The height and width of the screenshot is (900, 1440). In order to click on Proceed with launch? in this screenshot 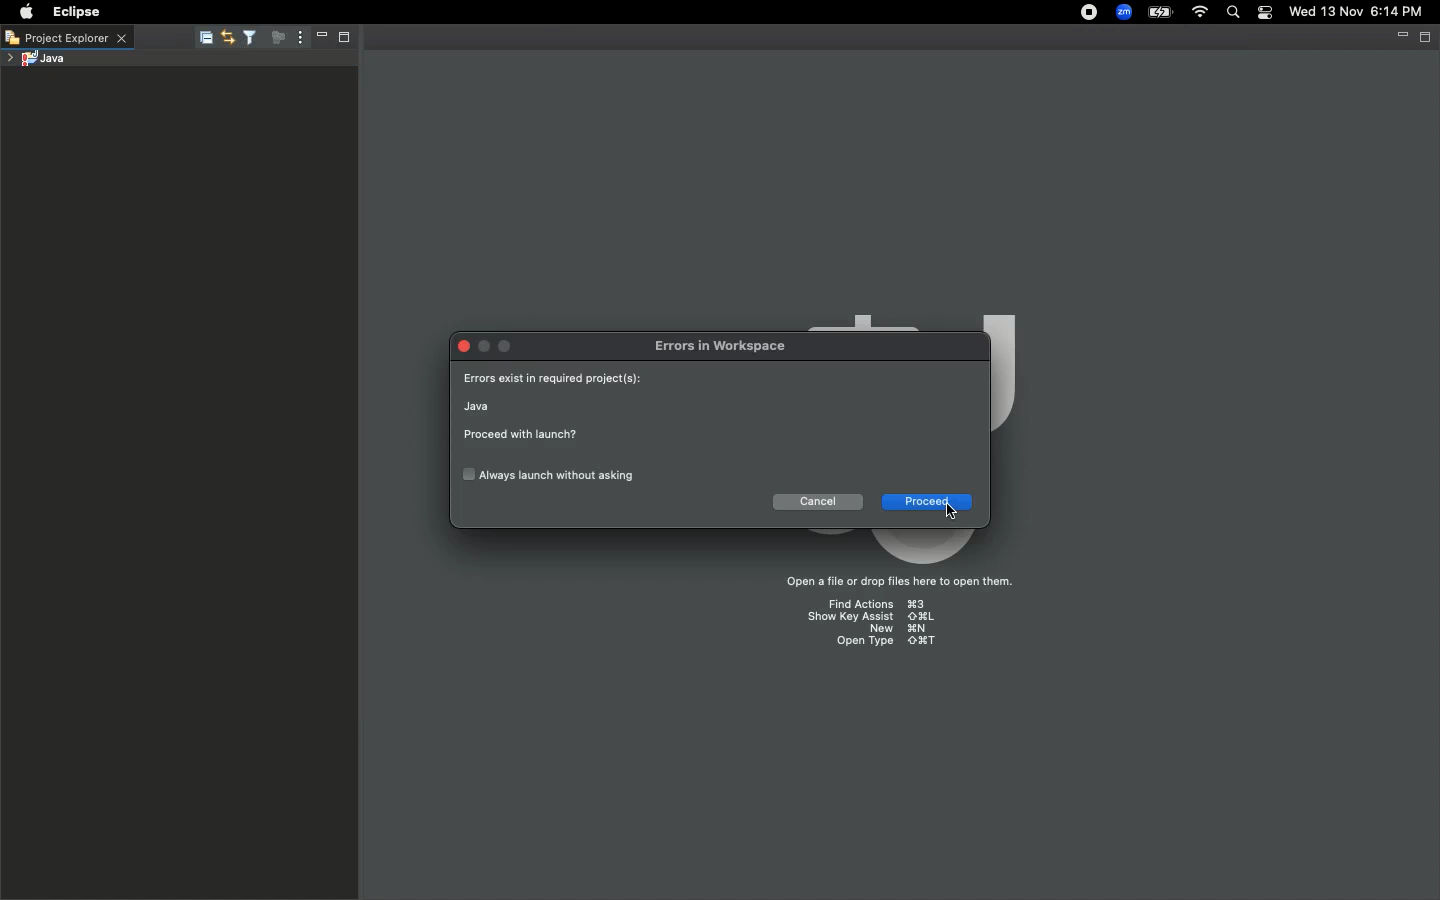, I will do `click(520, 436)`.